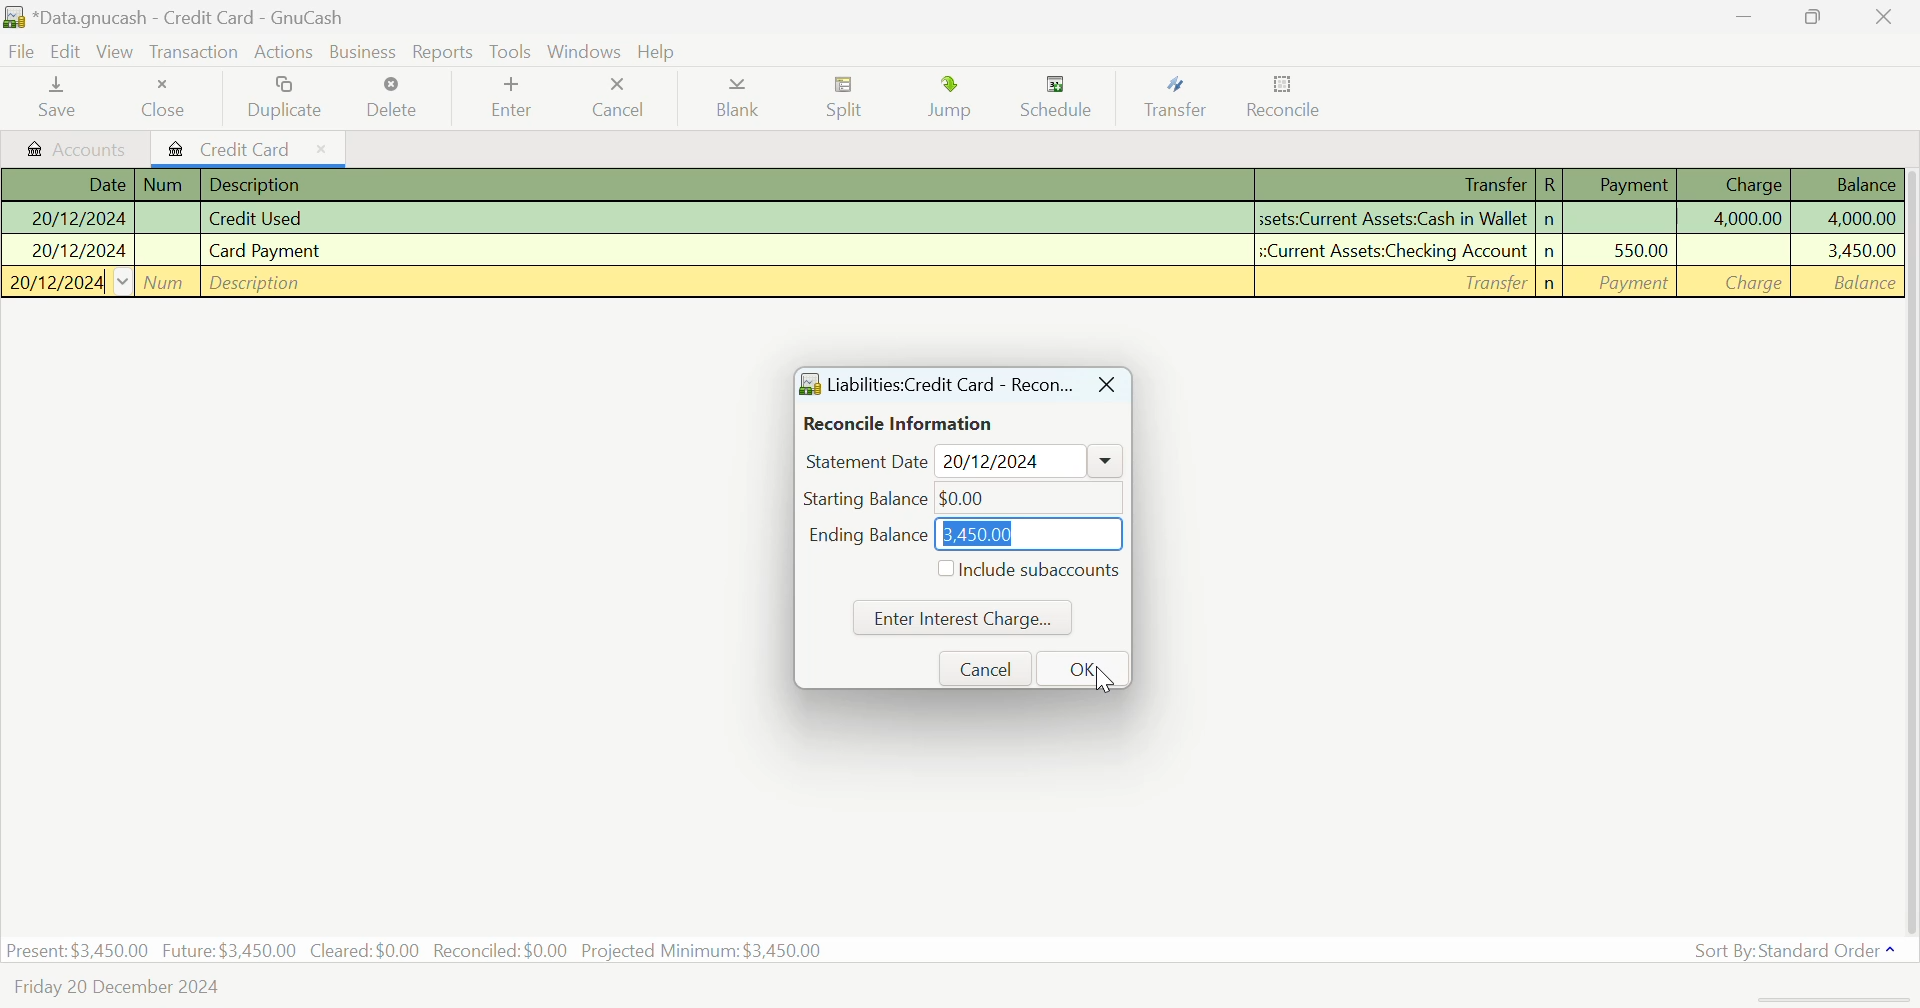  I want to click on Save, so click(58, 99).